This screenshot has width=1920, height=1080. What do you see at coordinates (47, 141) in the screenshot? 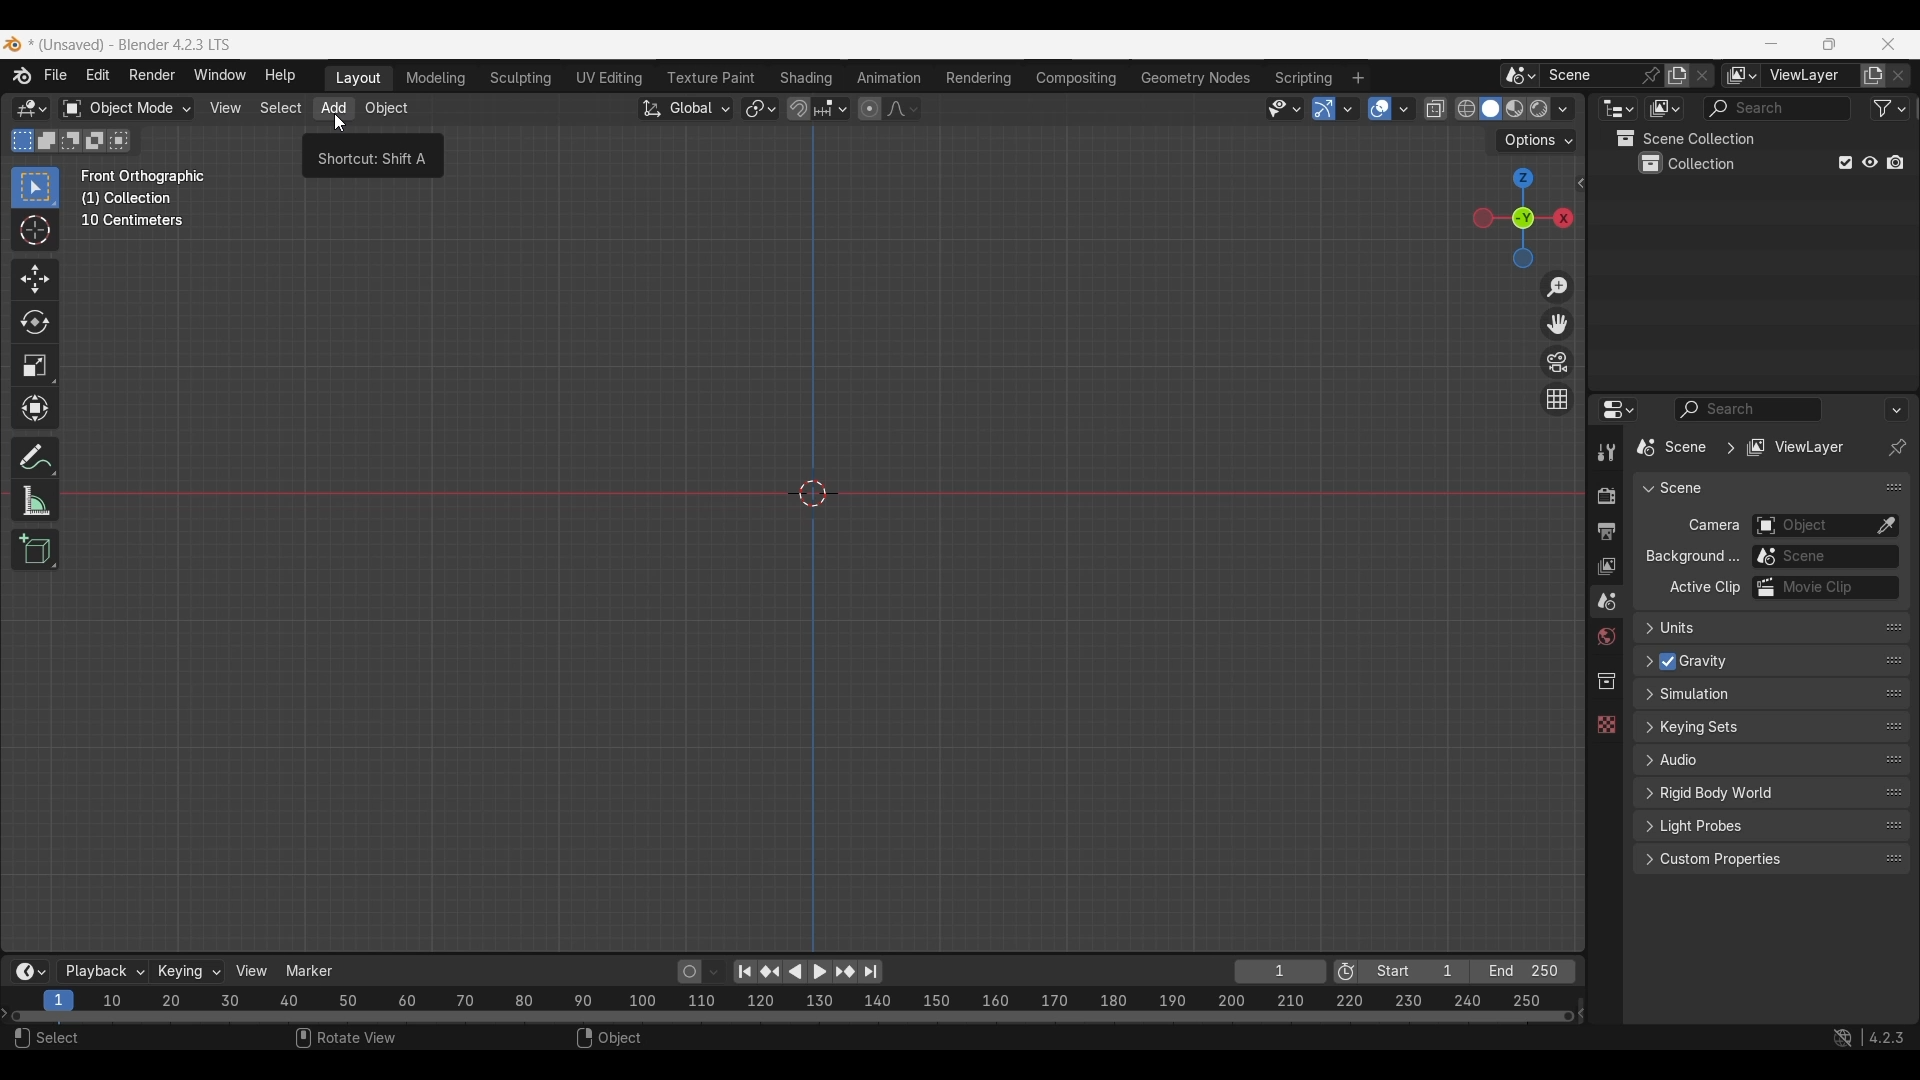
I see `Extend existing selection` at bounding box center [47, 141].